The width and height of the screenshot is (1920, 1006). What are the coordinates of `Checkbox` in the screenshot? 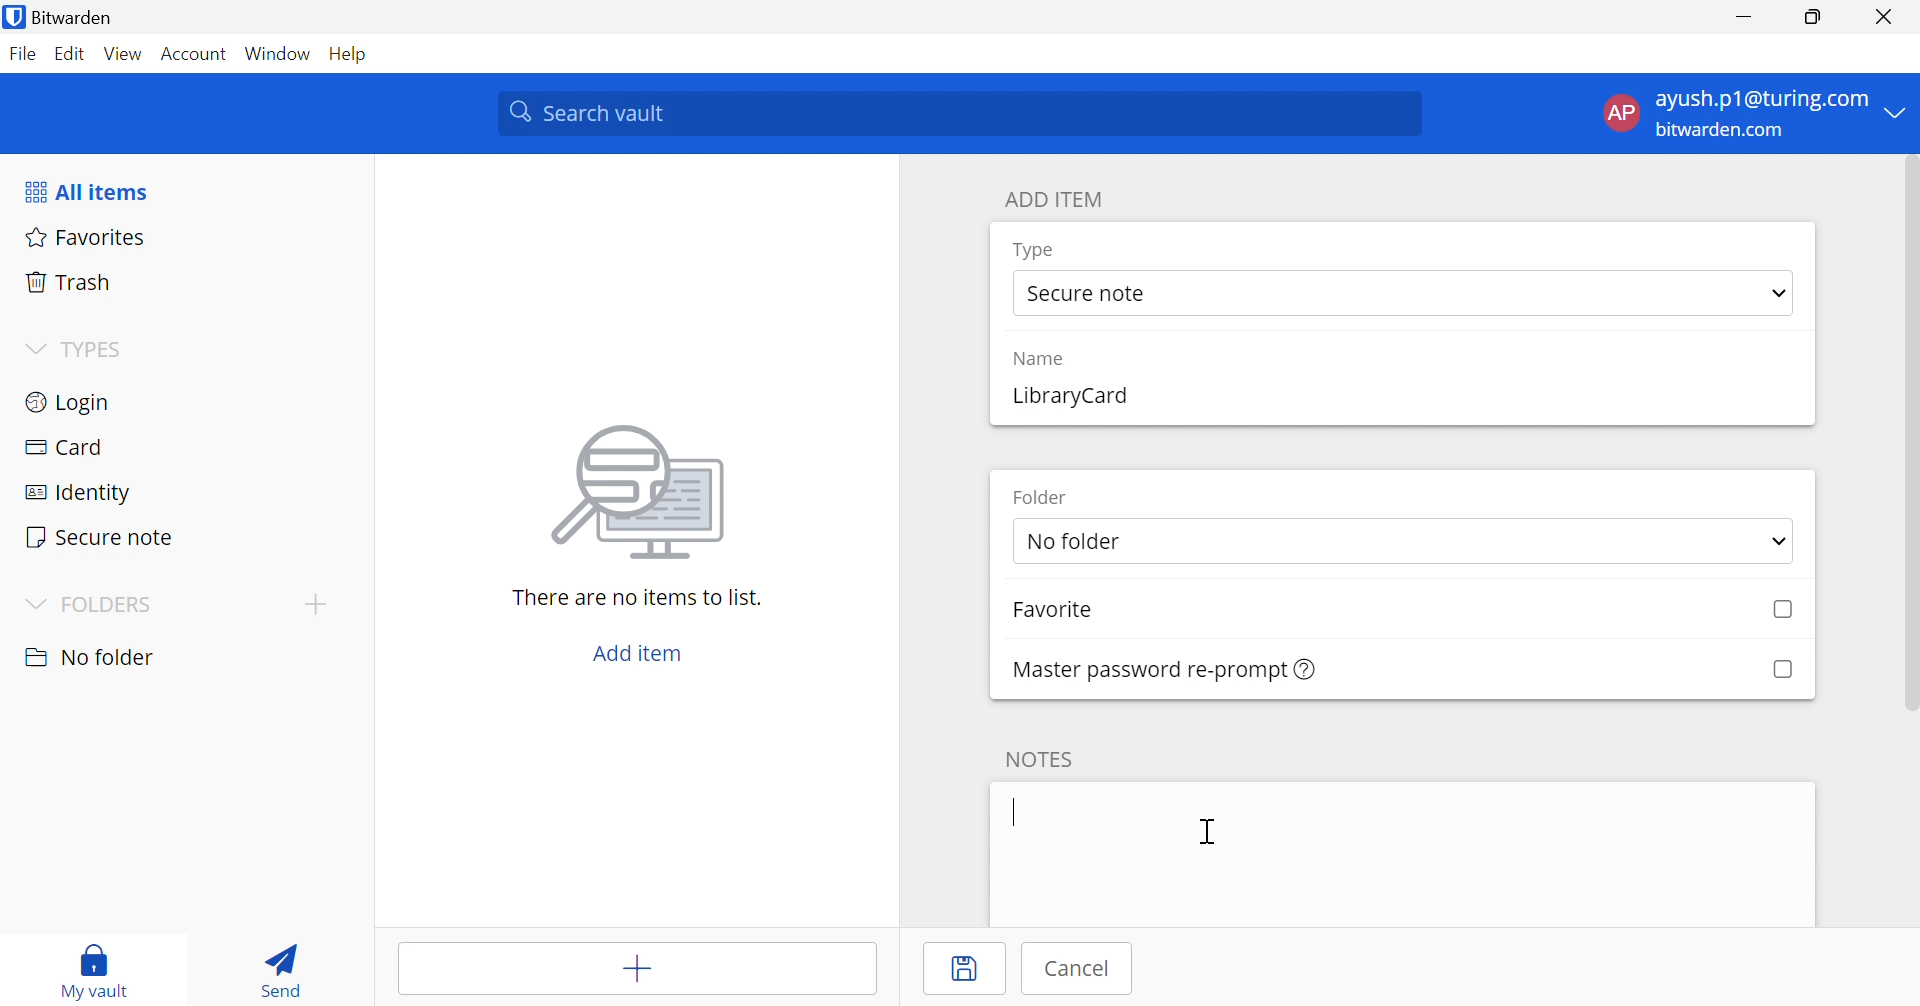 It's located at (1784, 612).